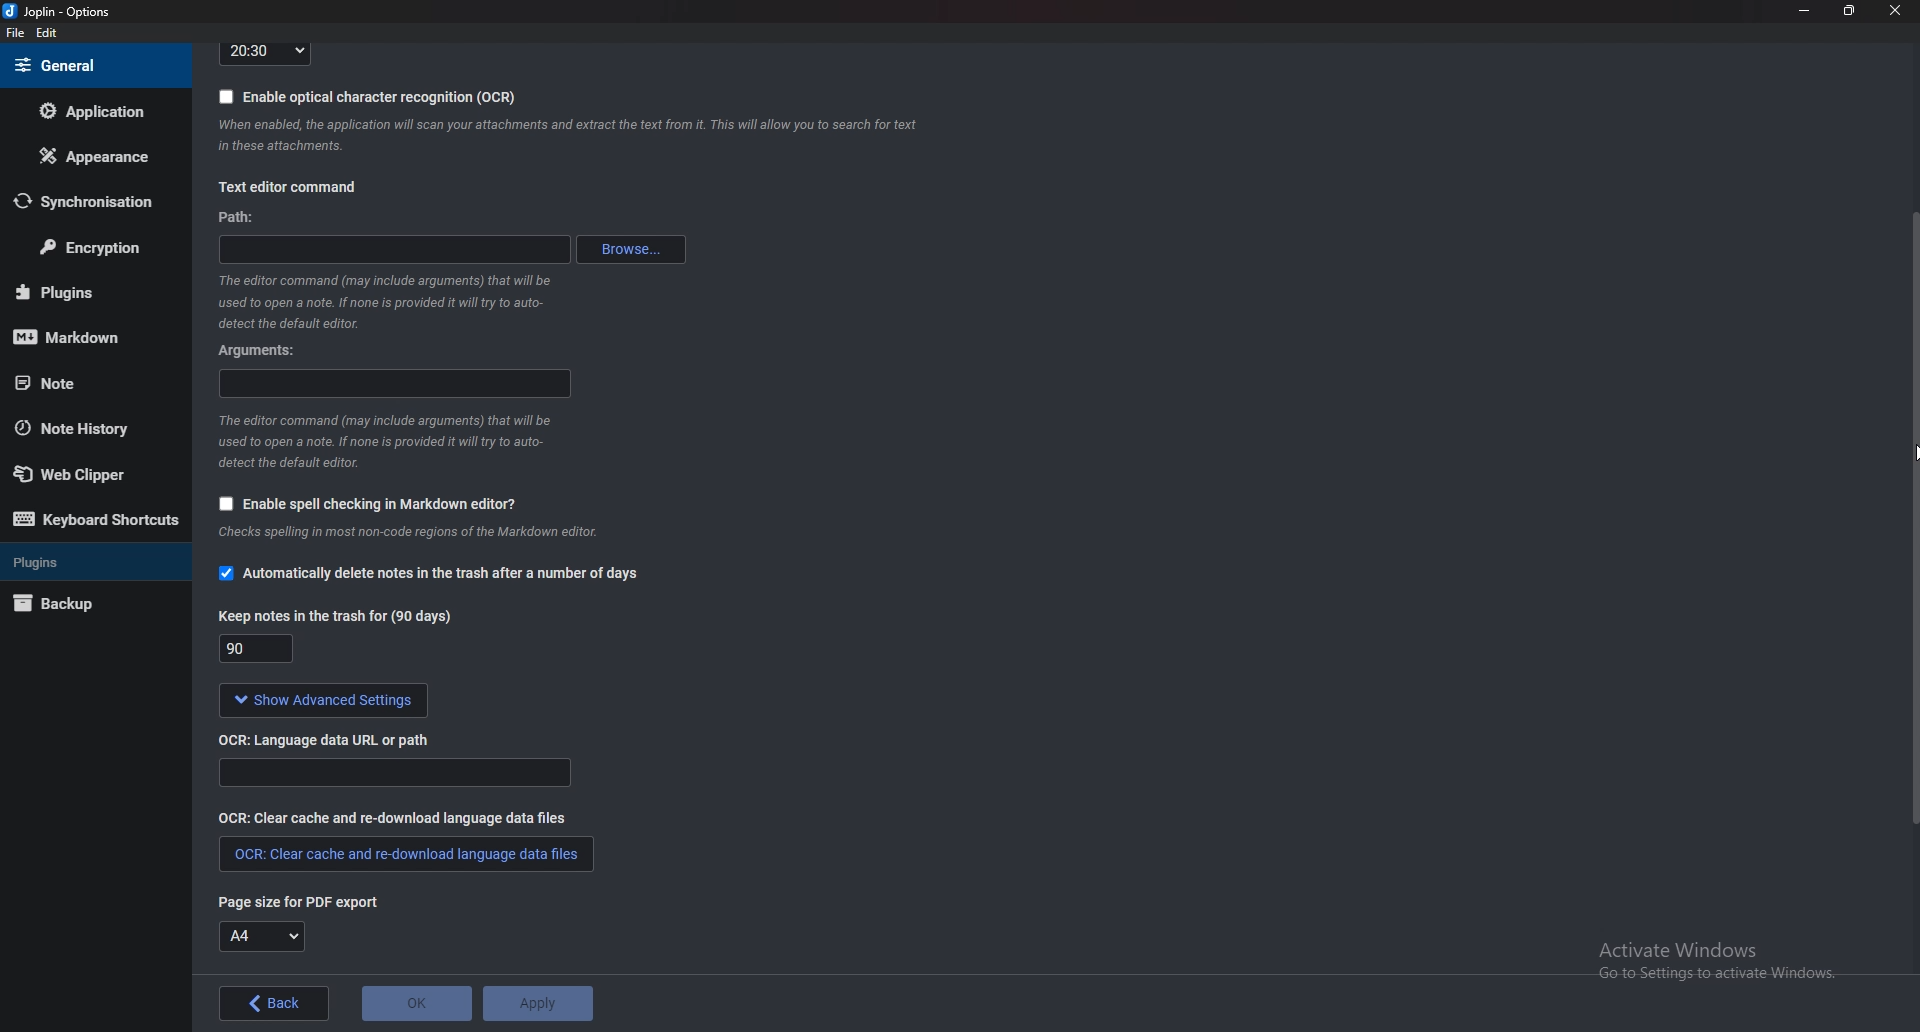 The height and width of the screenshot is (1032, 1920). Describe the element at coordinates (95, 520) in the screenshot. I see `Keyboard shortcuts` at that location.